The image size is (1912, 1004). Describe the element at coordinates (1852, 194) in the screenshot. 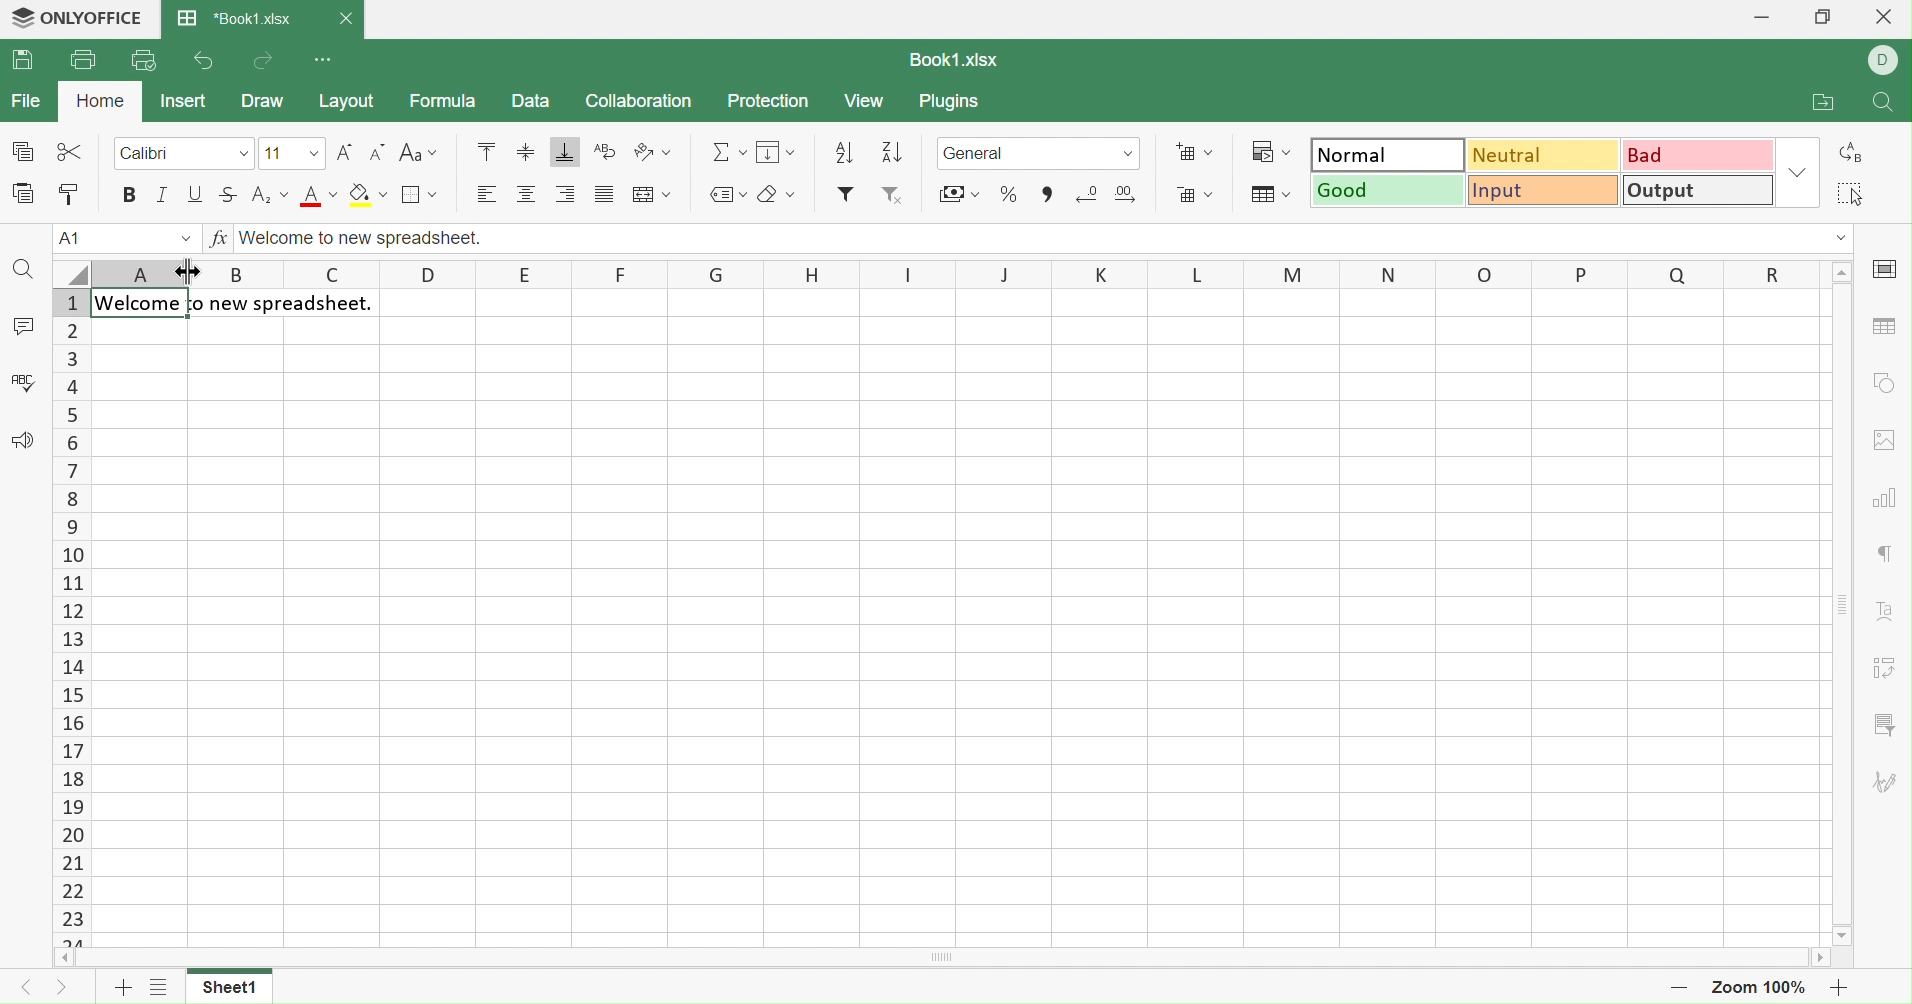

I see `Select all` at that location.